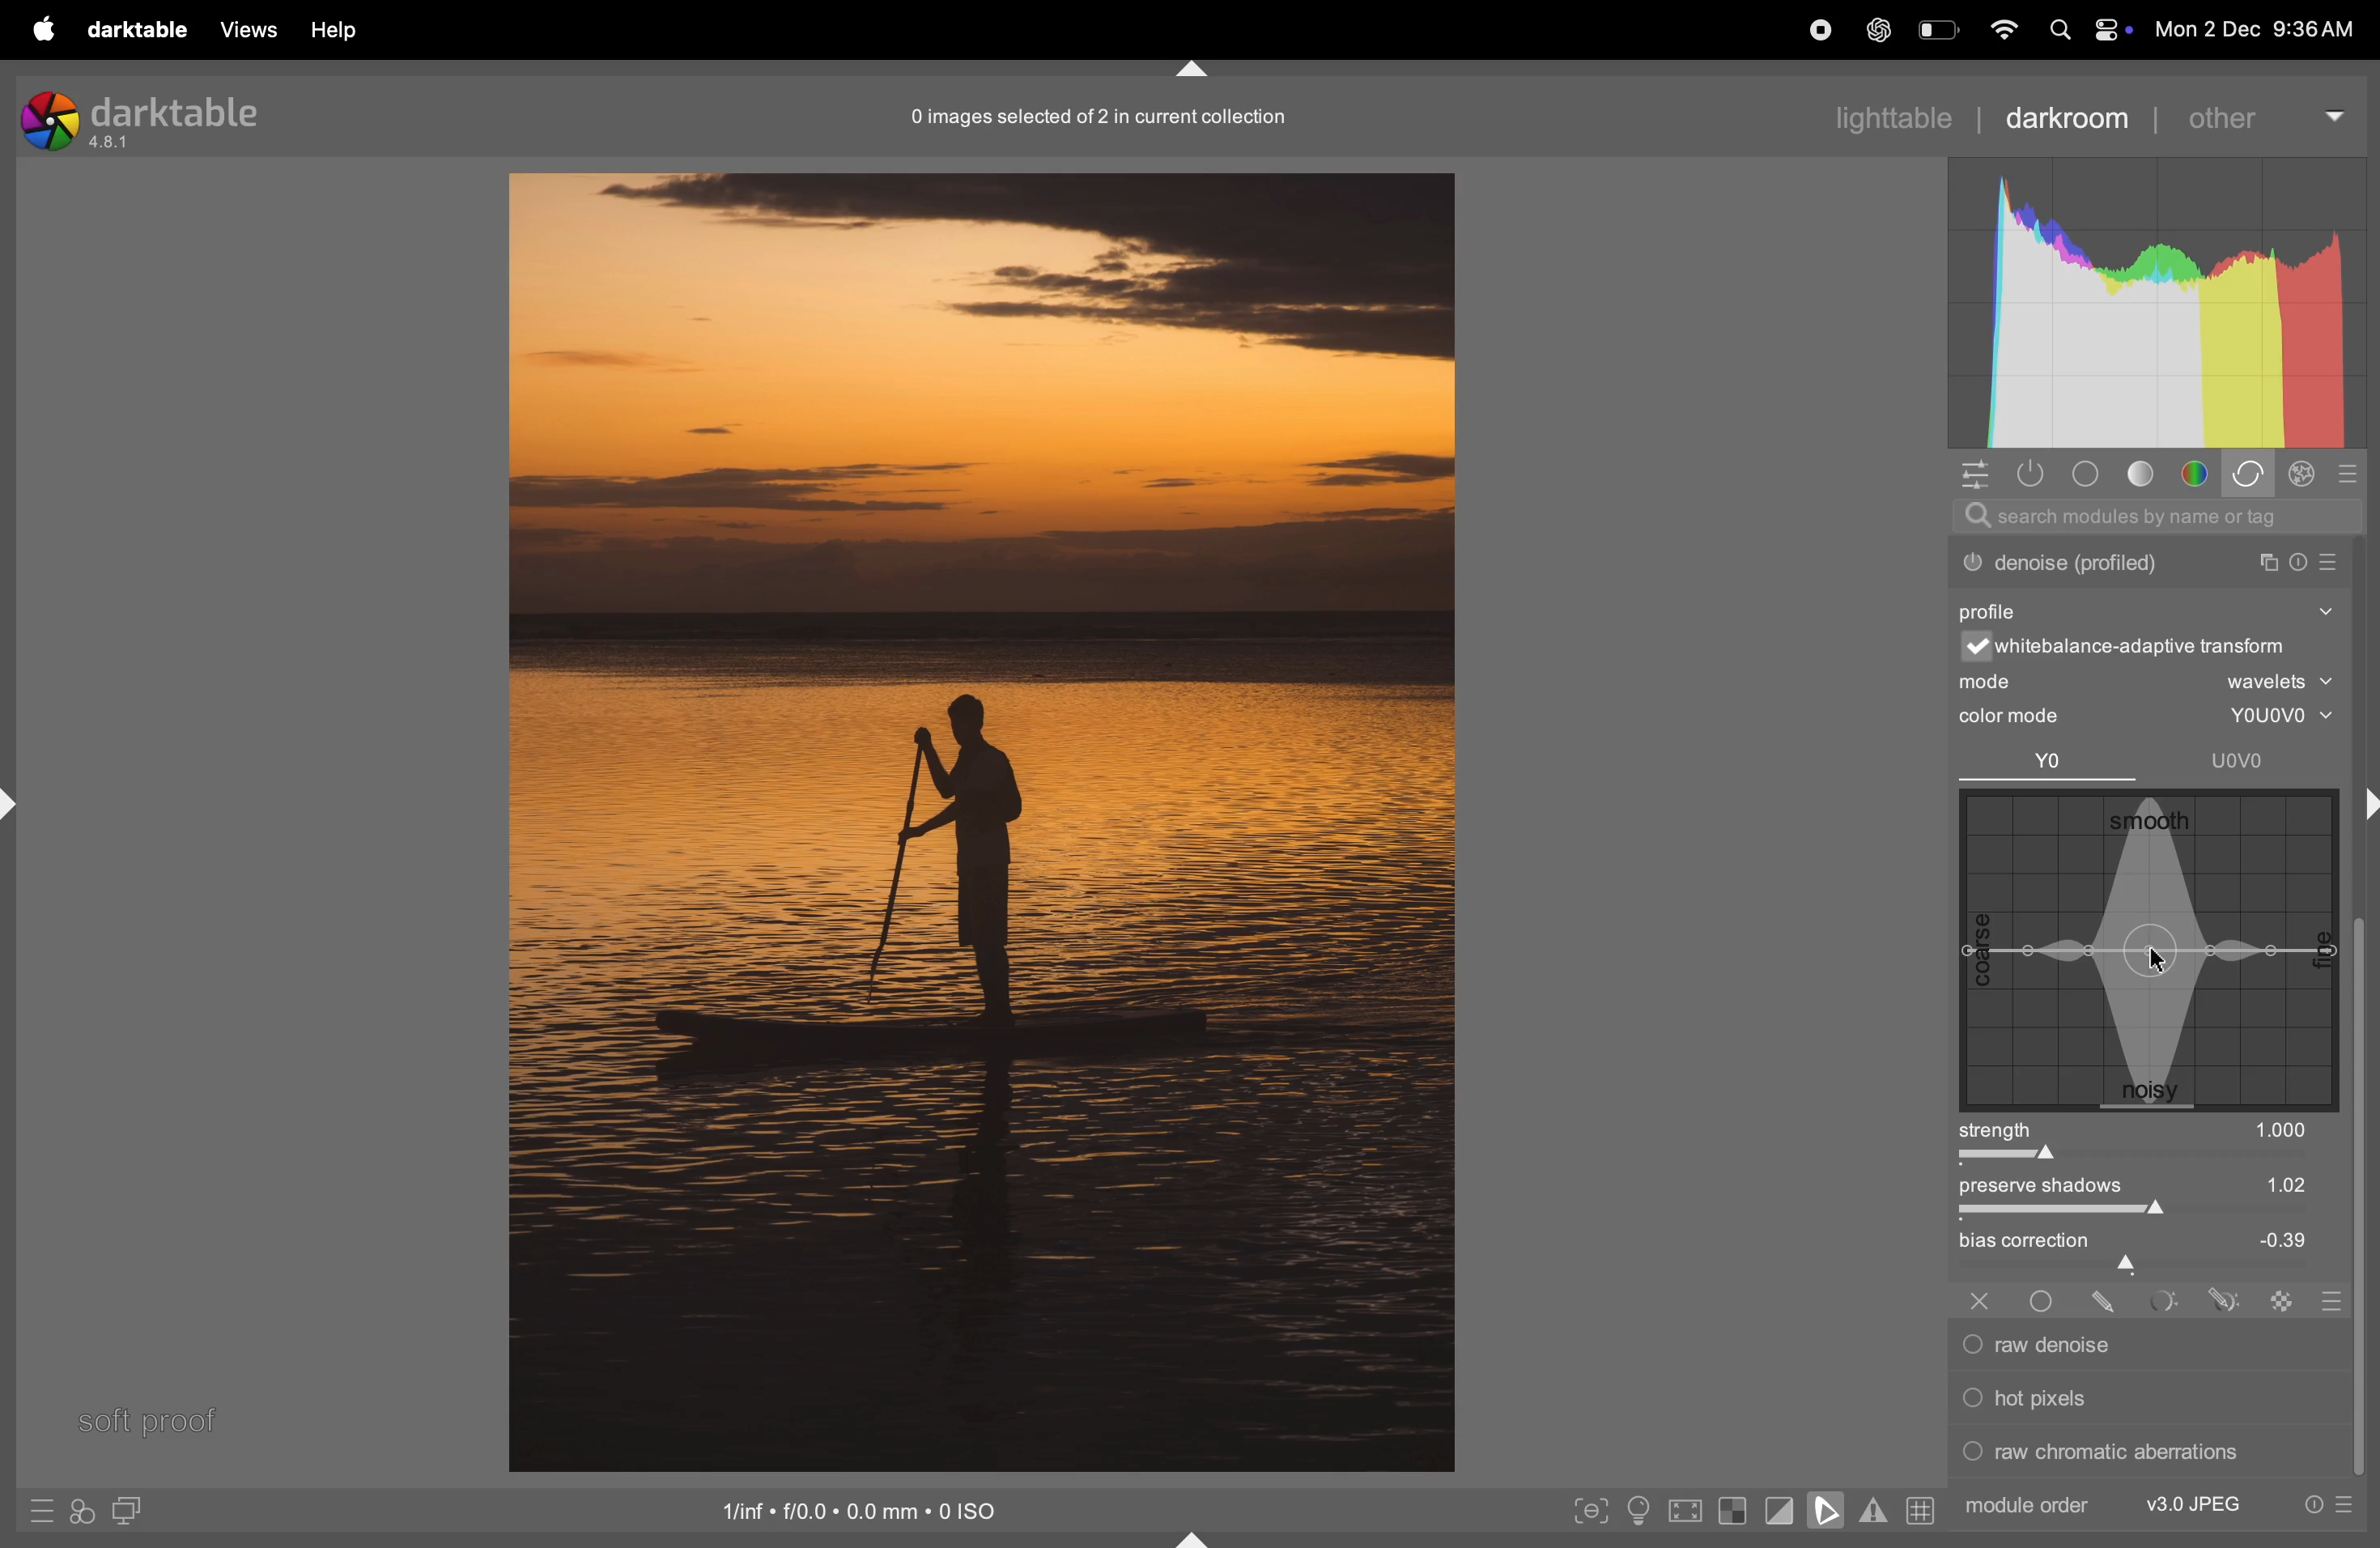 The image size is (2380, 1548). Describe the element at coordinates (134, 30) in the screenshot. I see `darktable` at that location.